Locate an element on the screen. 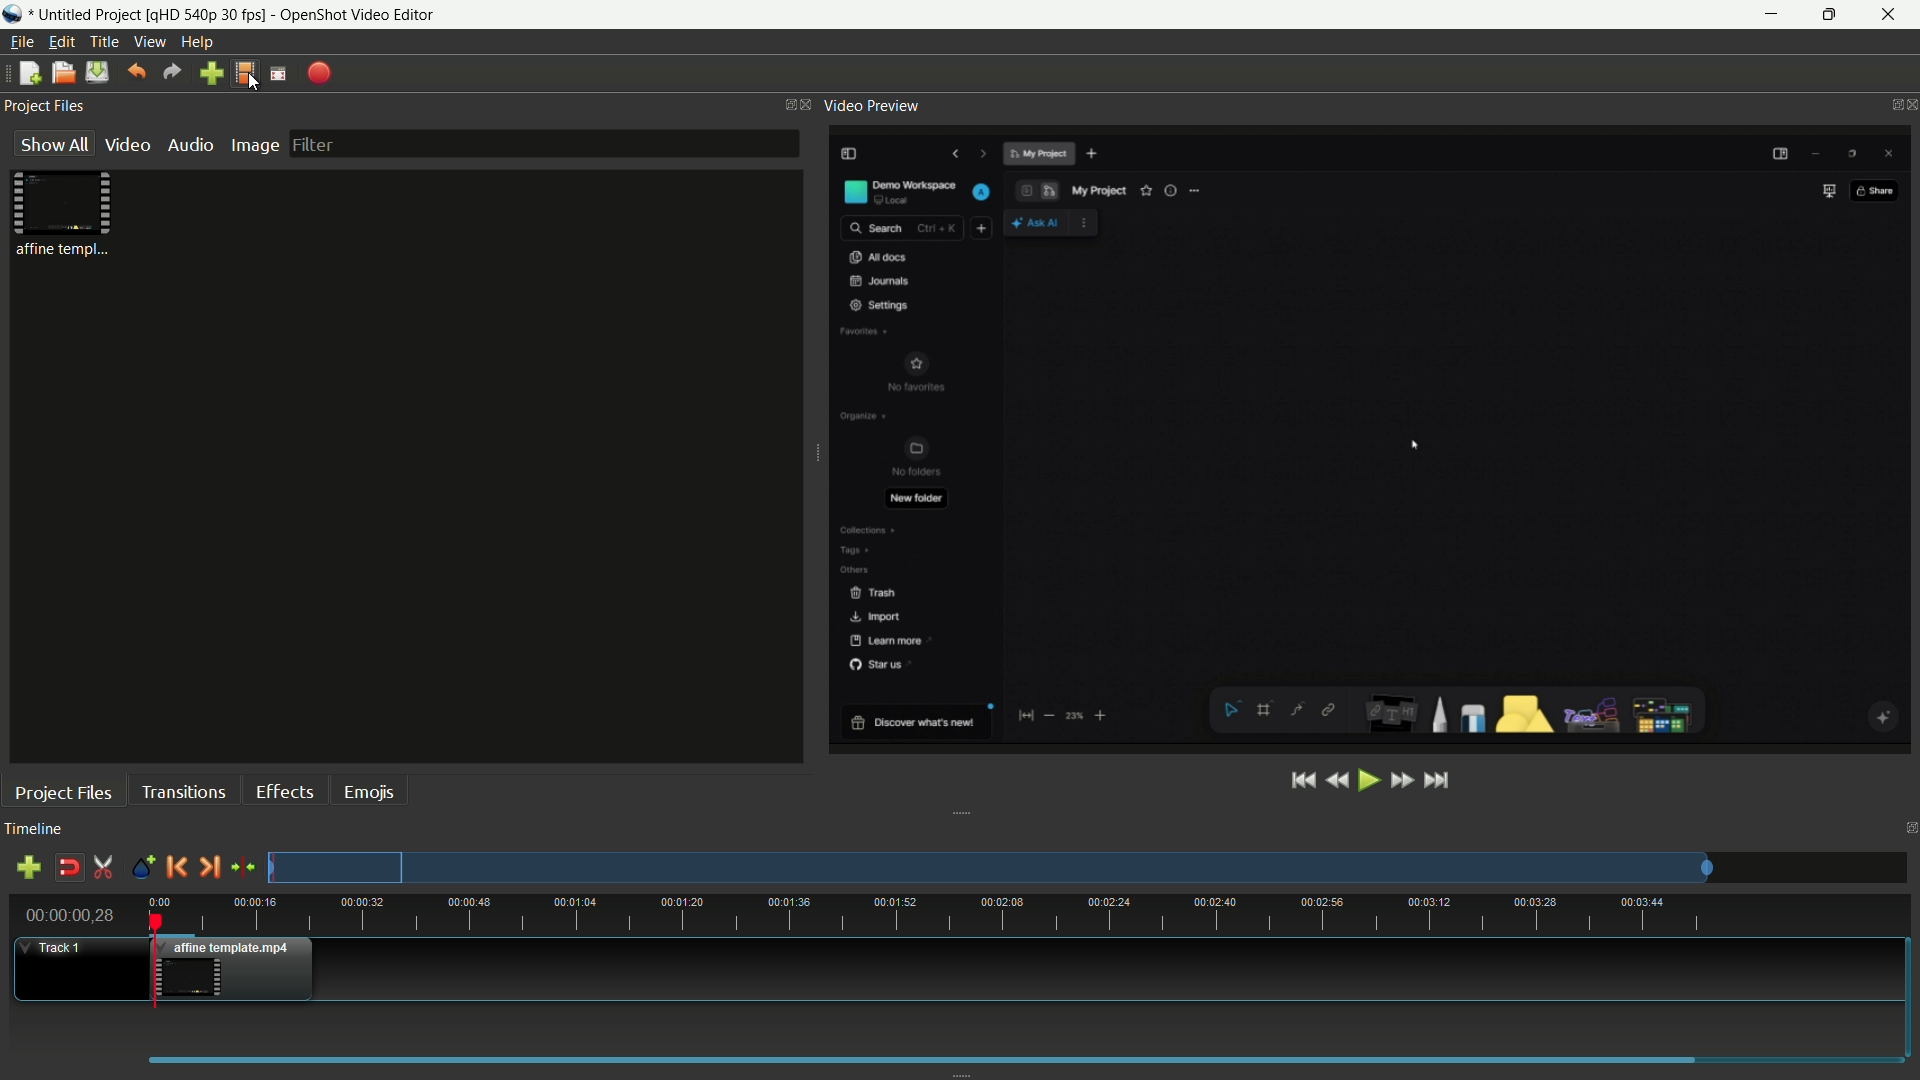 The height and width of the screenshot is (1080, 1920). preview track is located at coordinates (989, 867).